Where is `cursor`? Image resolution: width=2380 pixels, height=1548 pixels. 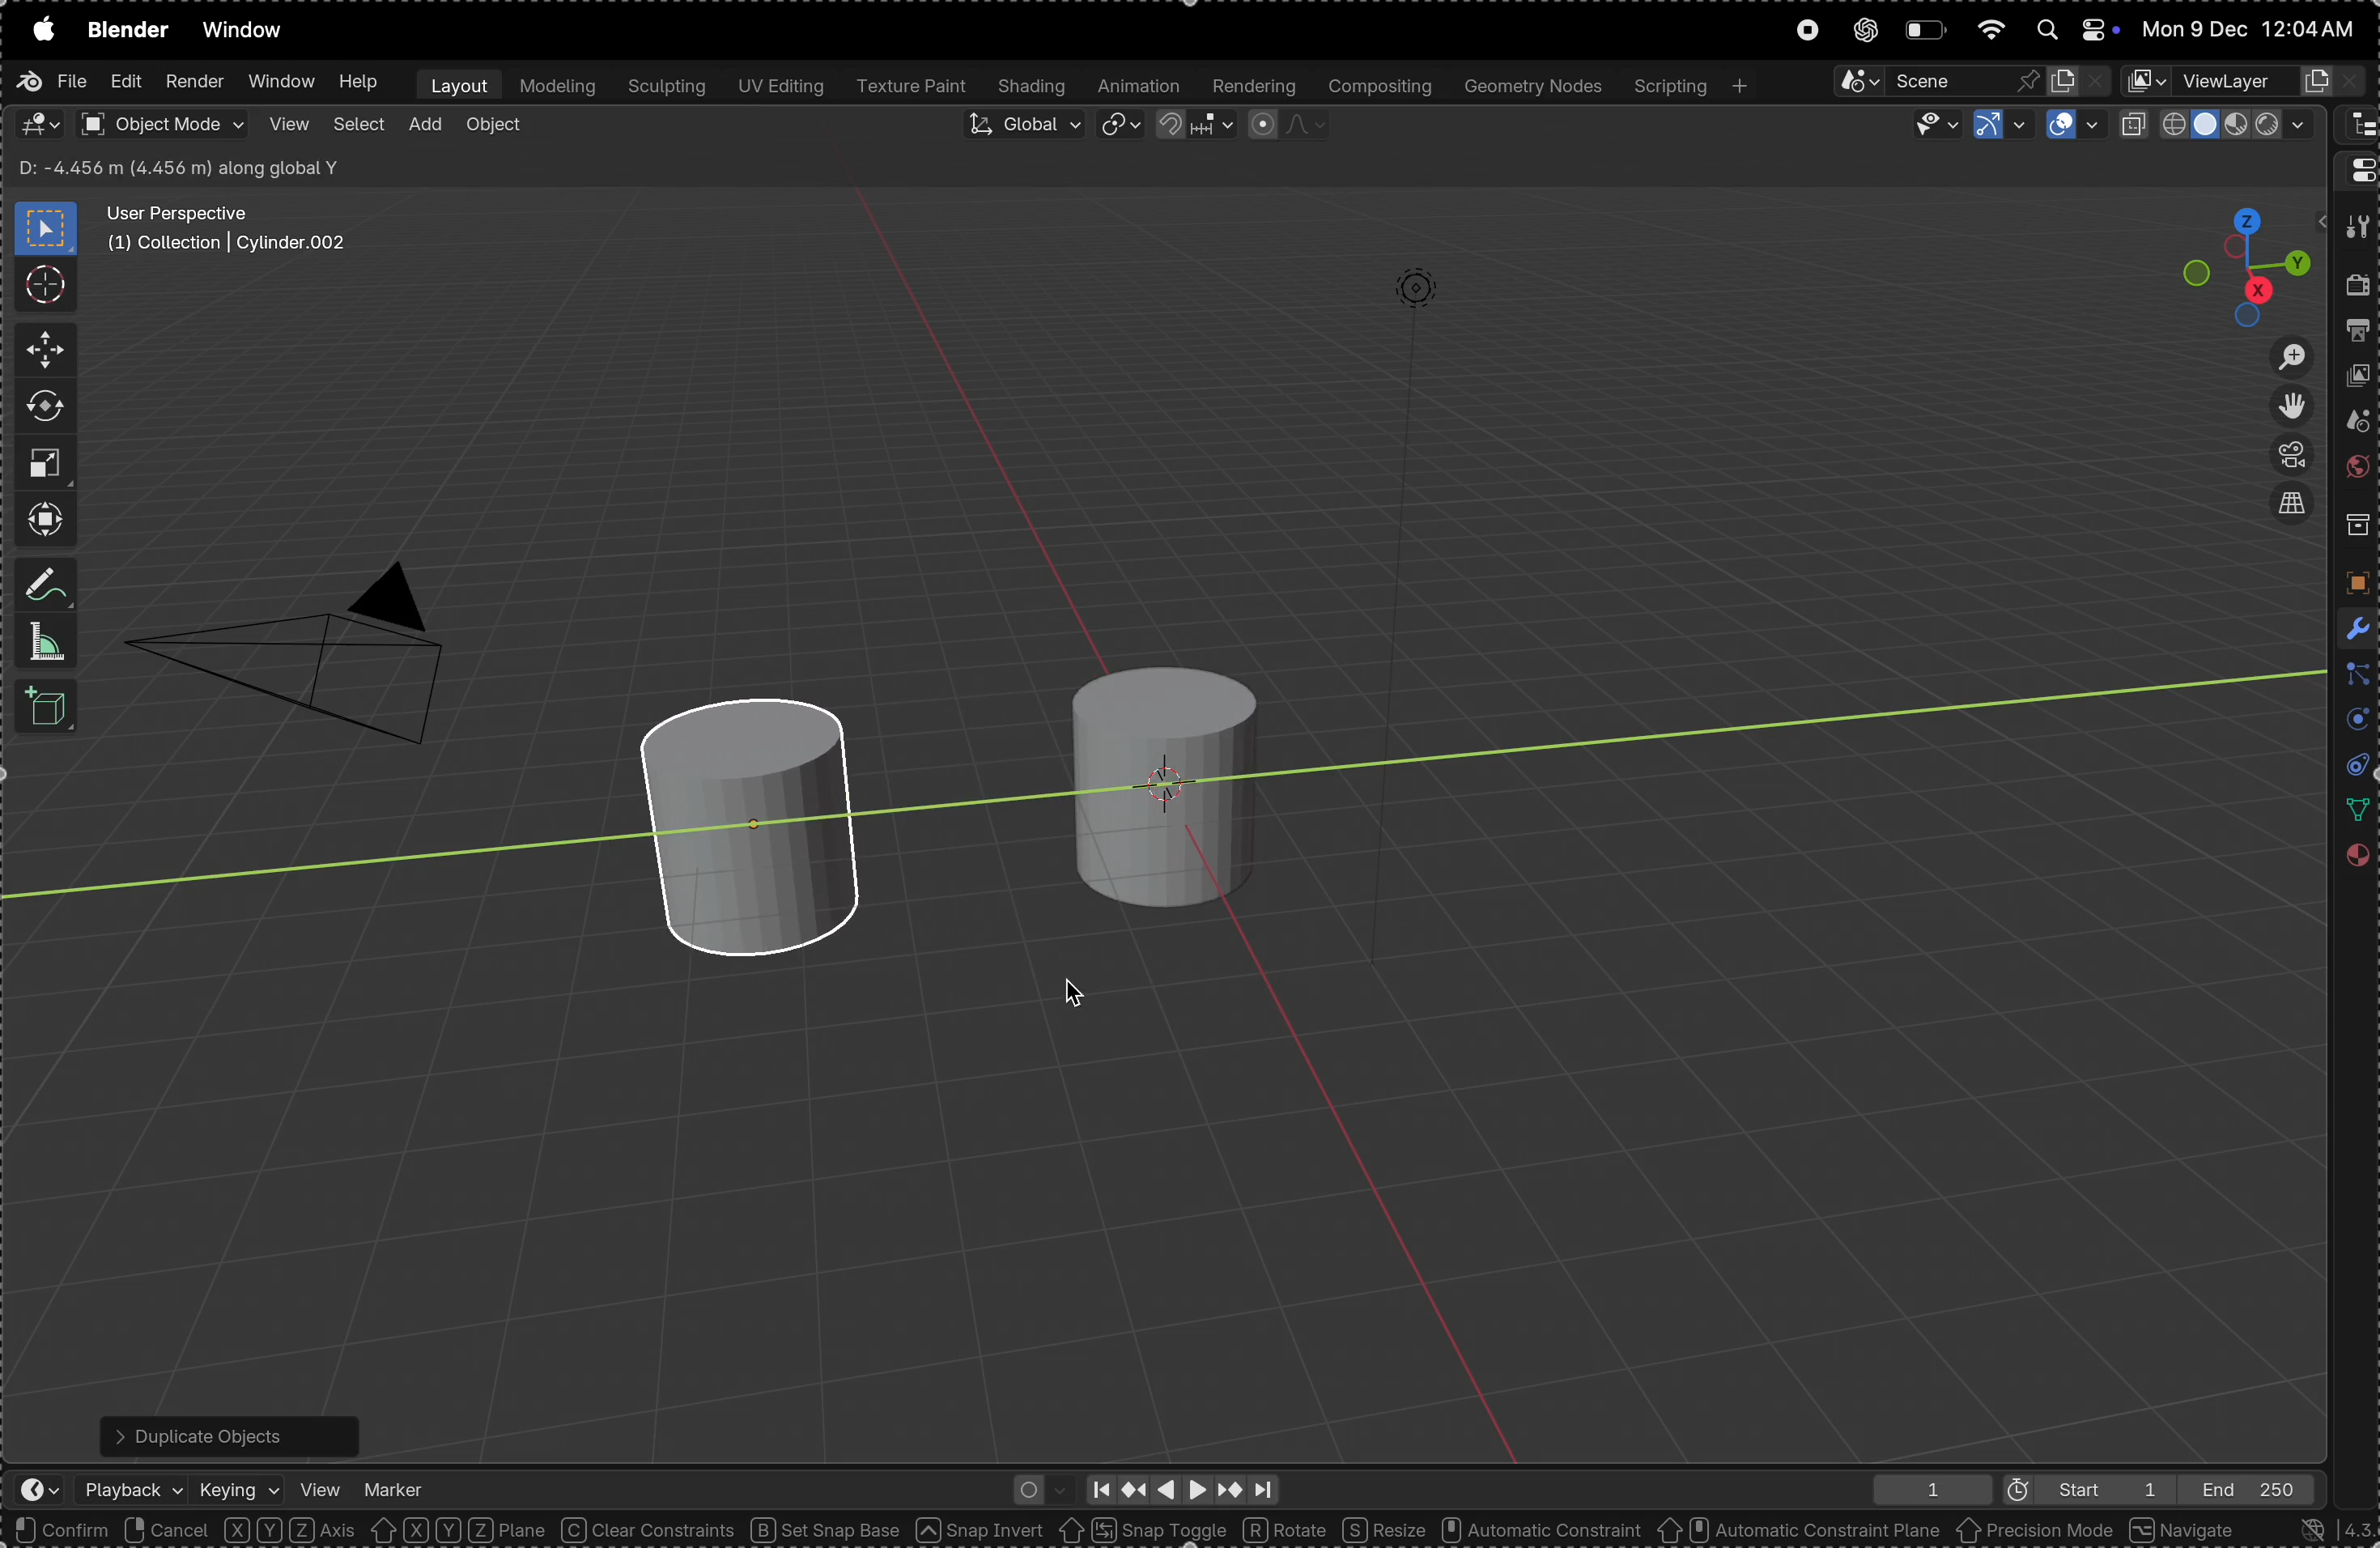
cursor is located at coordinates (1083, 987).